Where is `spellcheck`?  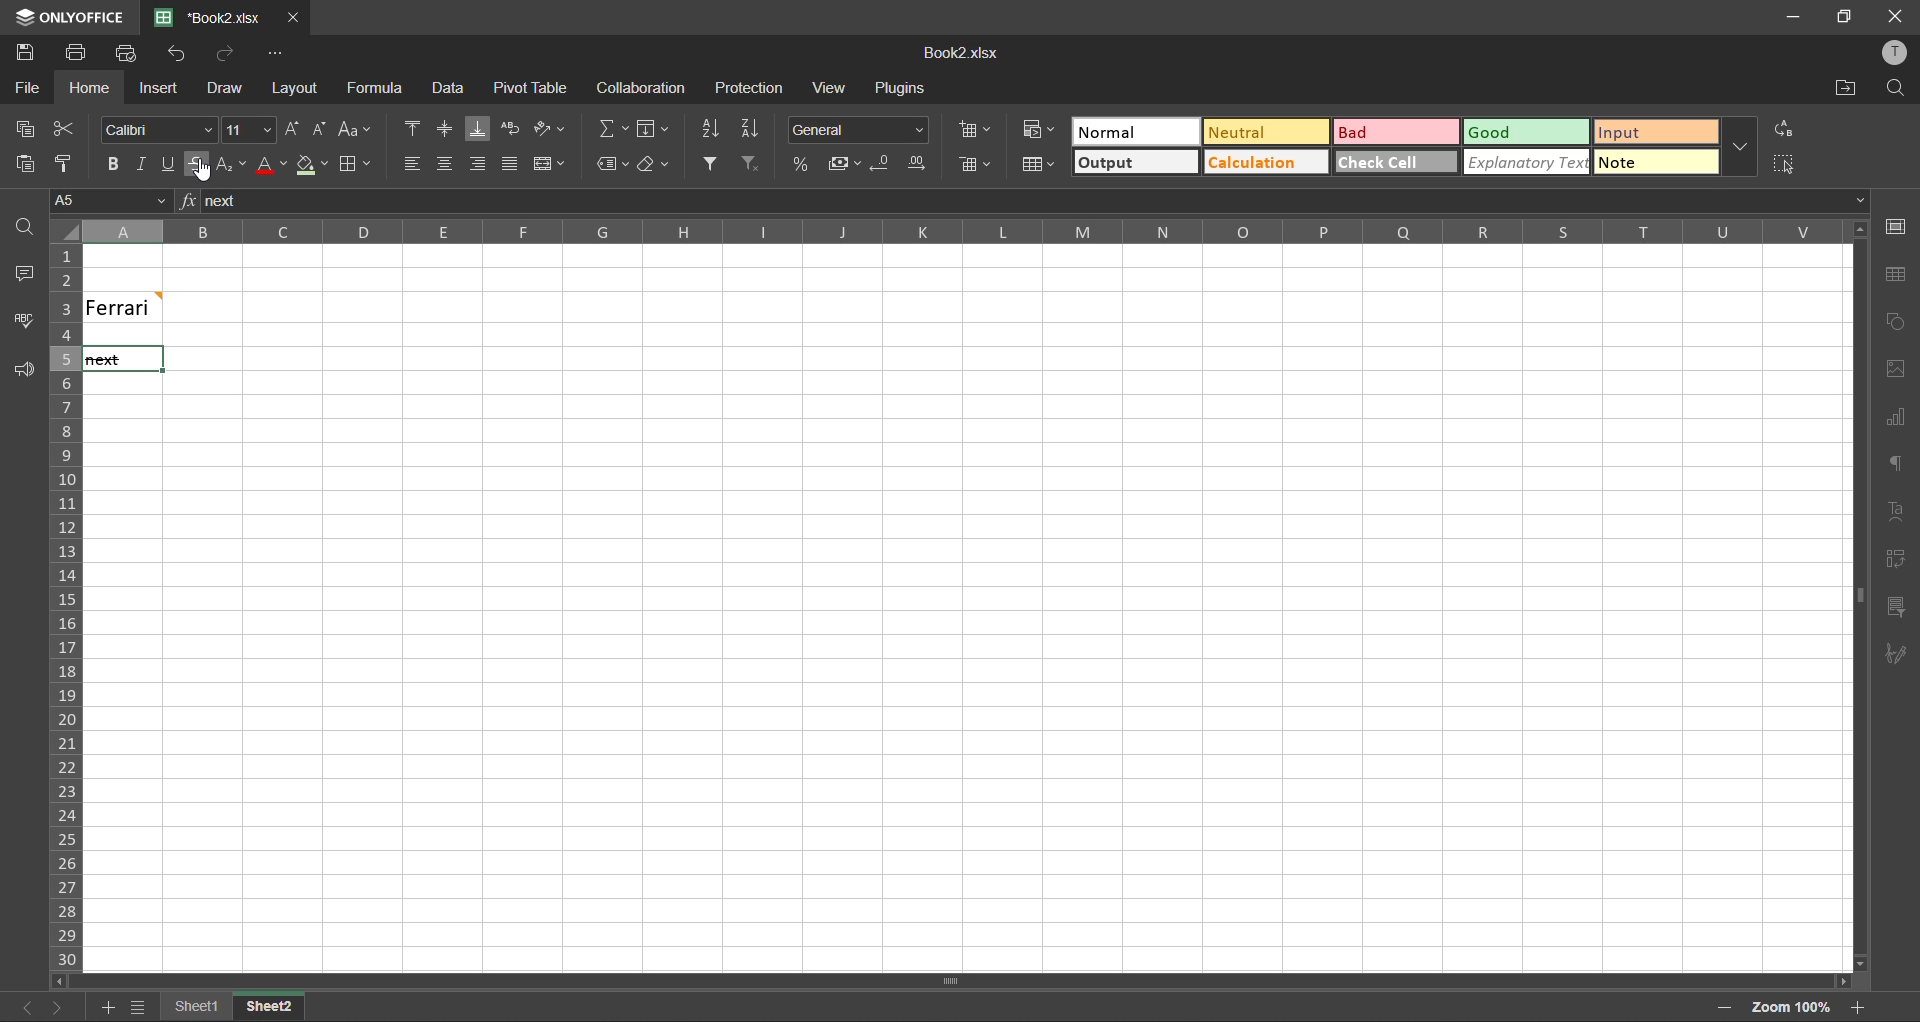
spellcheck is located at coordinates (25, 323).